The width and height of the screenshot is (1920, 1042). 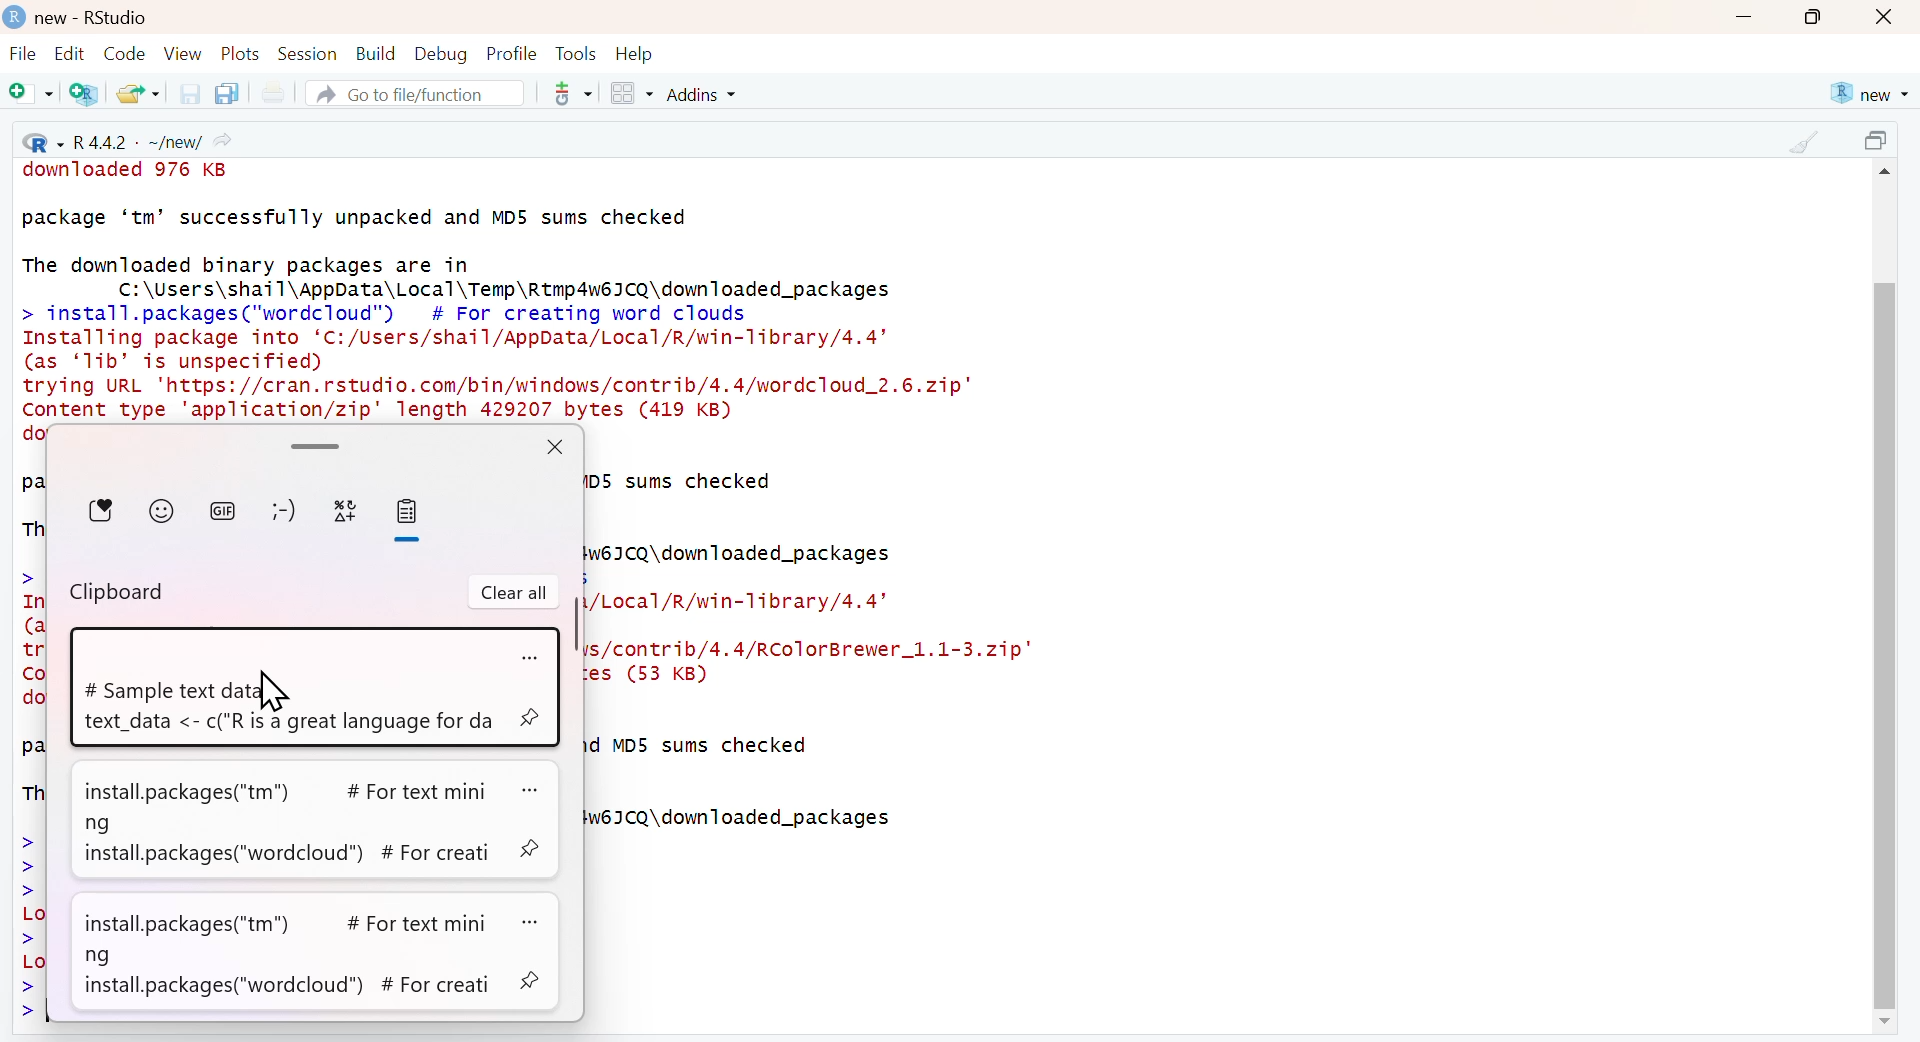 What do you see at coordinates (137, 93) in the screenshot?
I see `Open an existing file` at bounding box center [137, 93].